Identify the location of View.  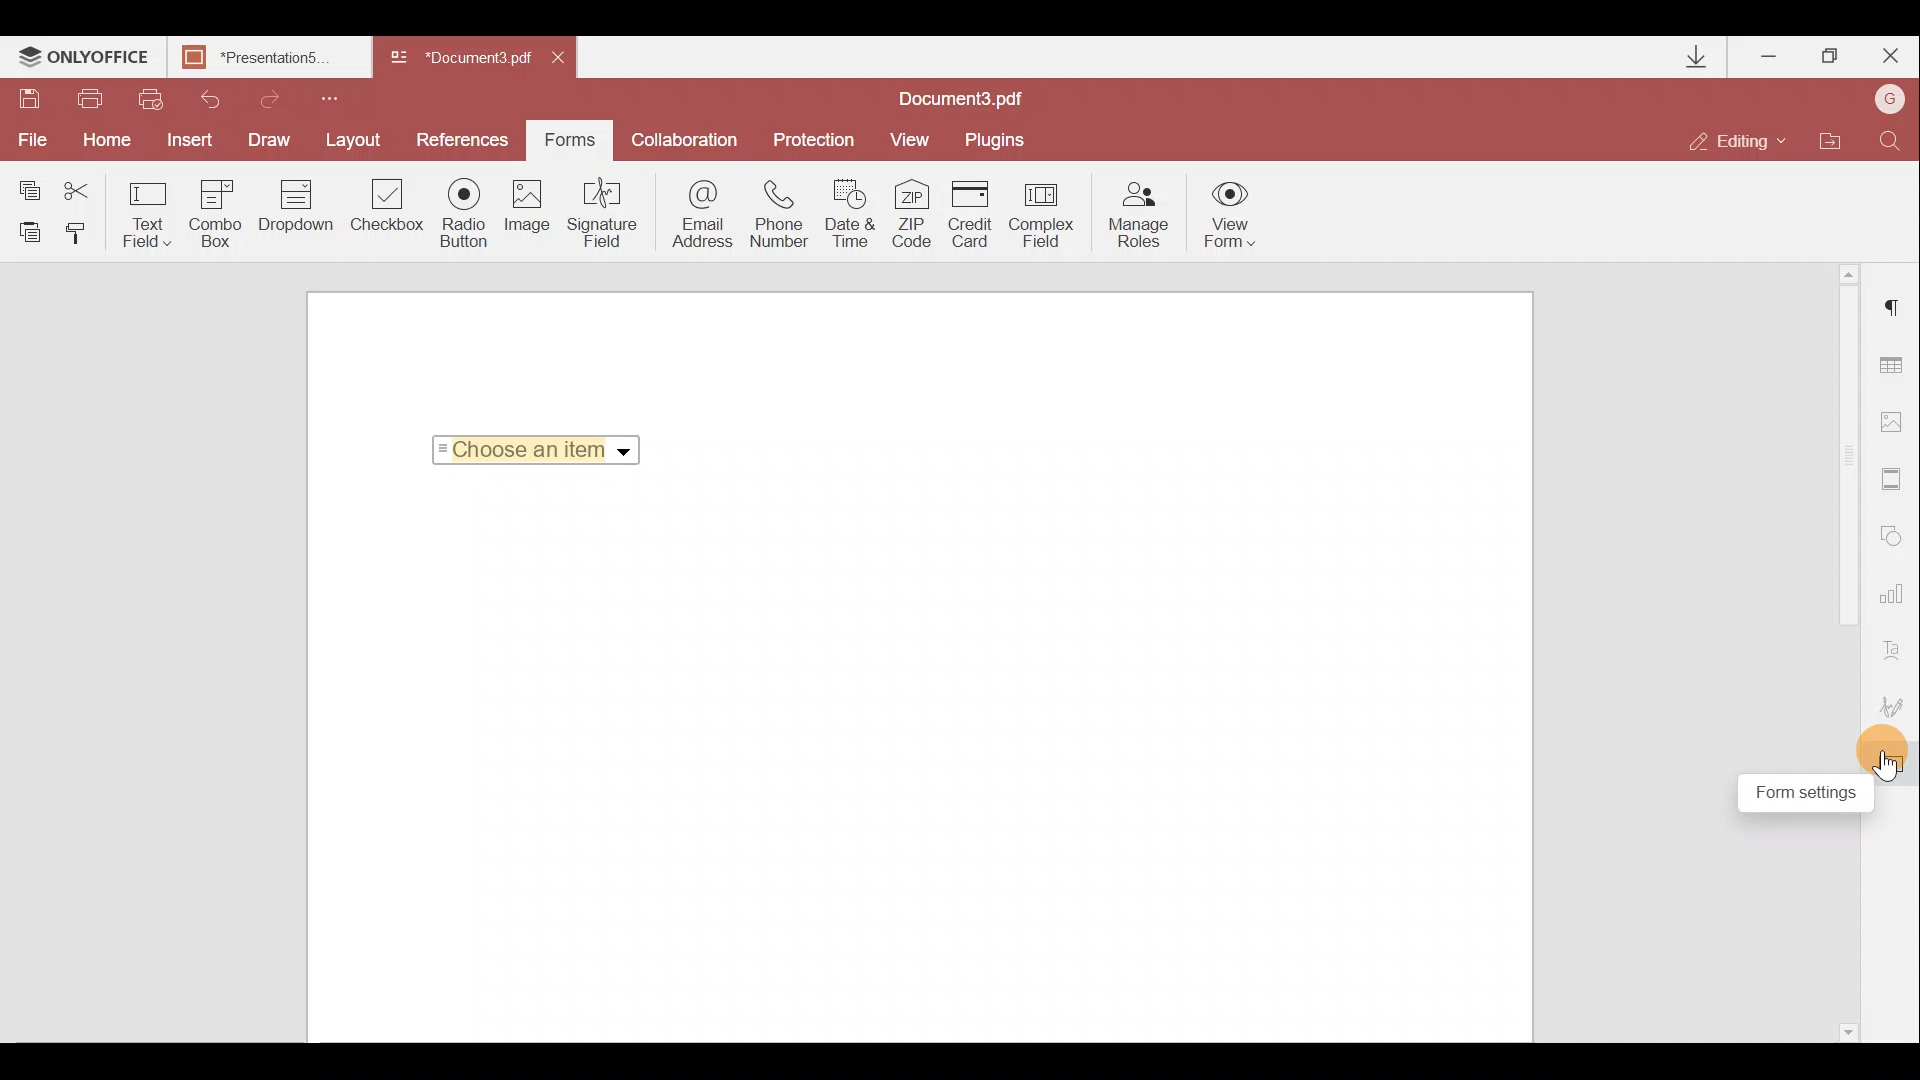
(910, 138).